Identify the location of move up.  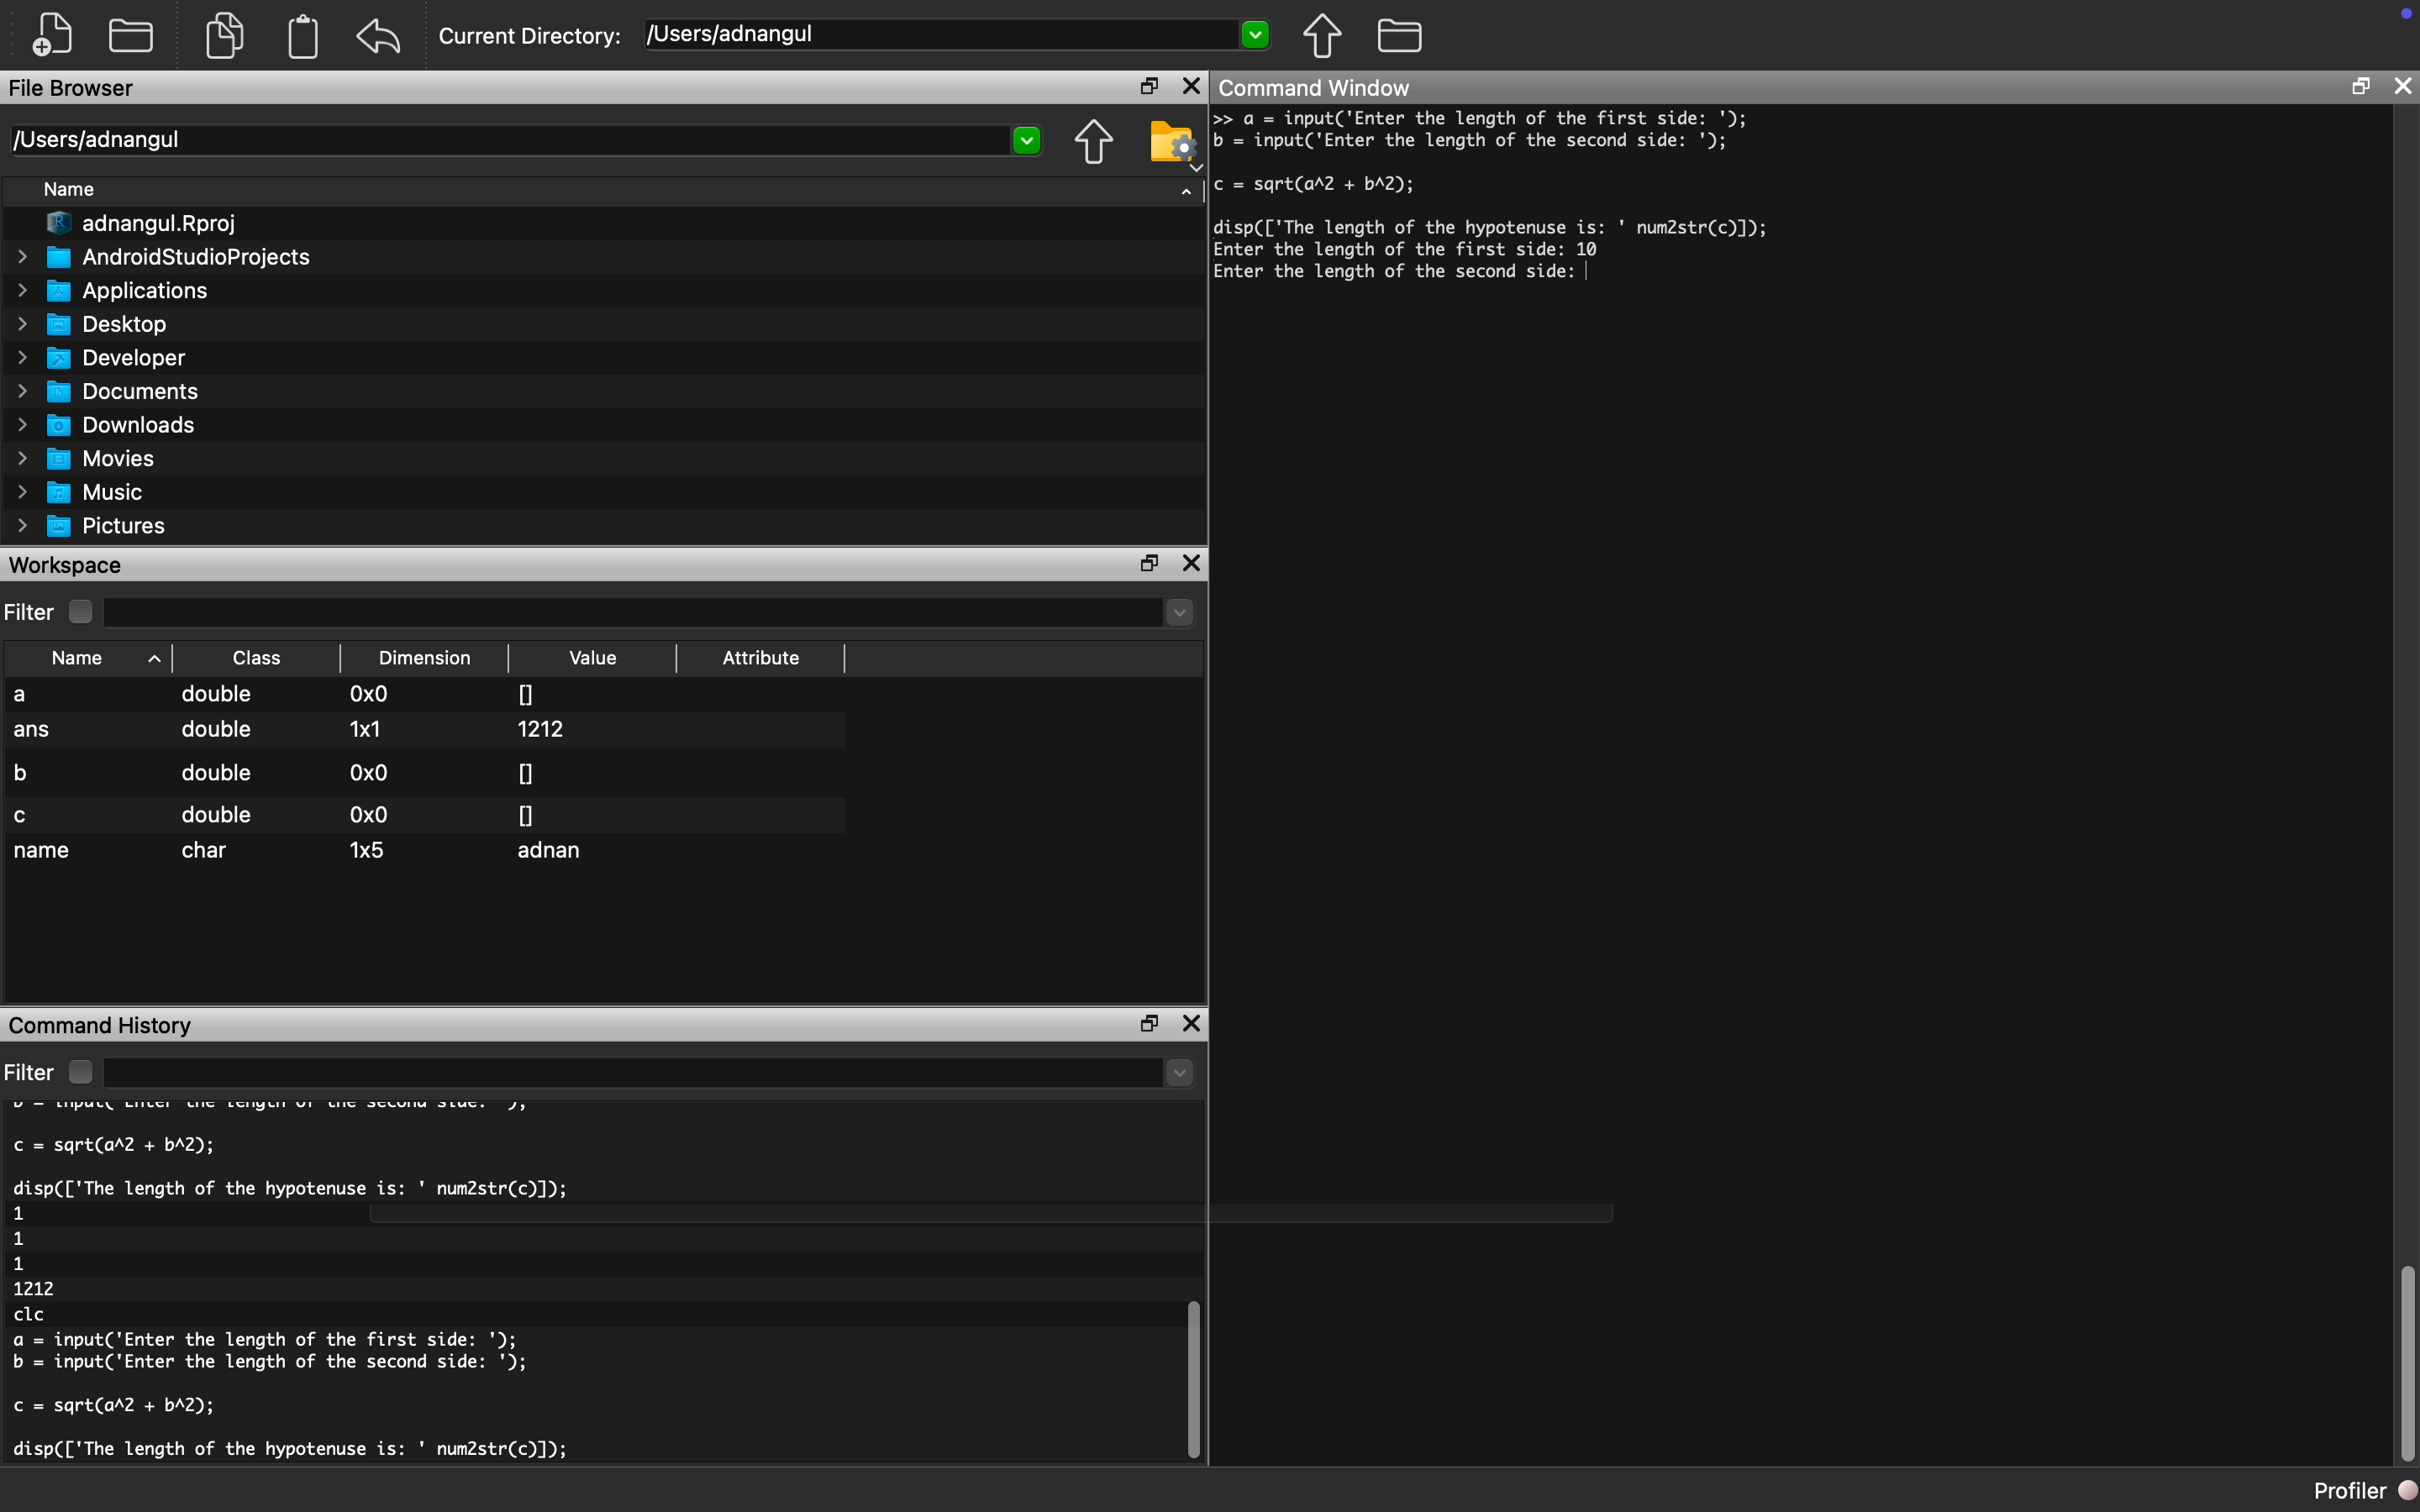
(1093, 144).